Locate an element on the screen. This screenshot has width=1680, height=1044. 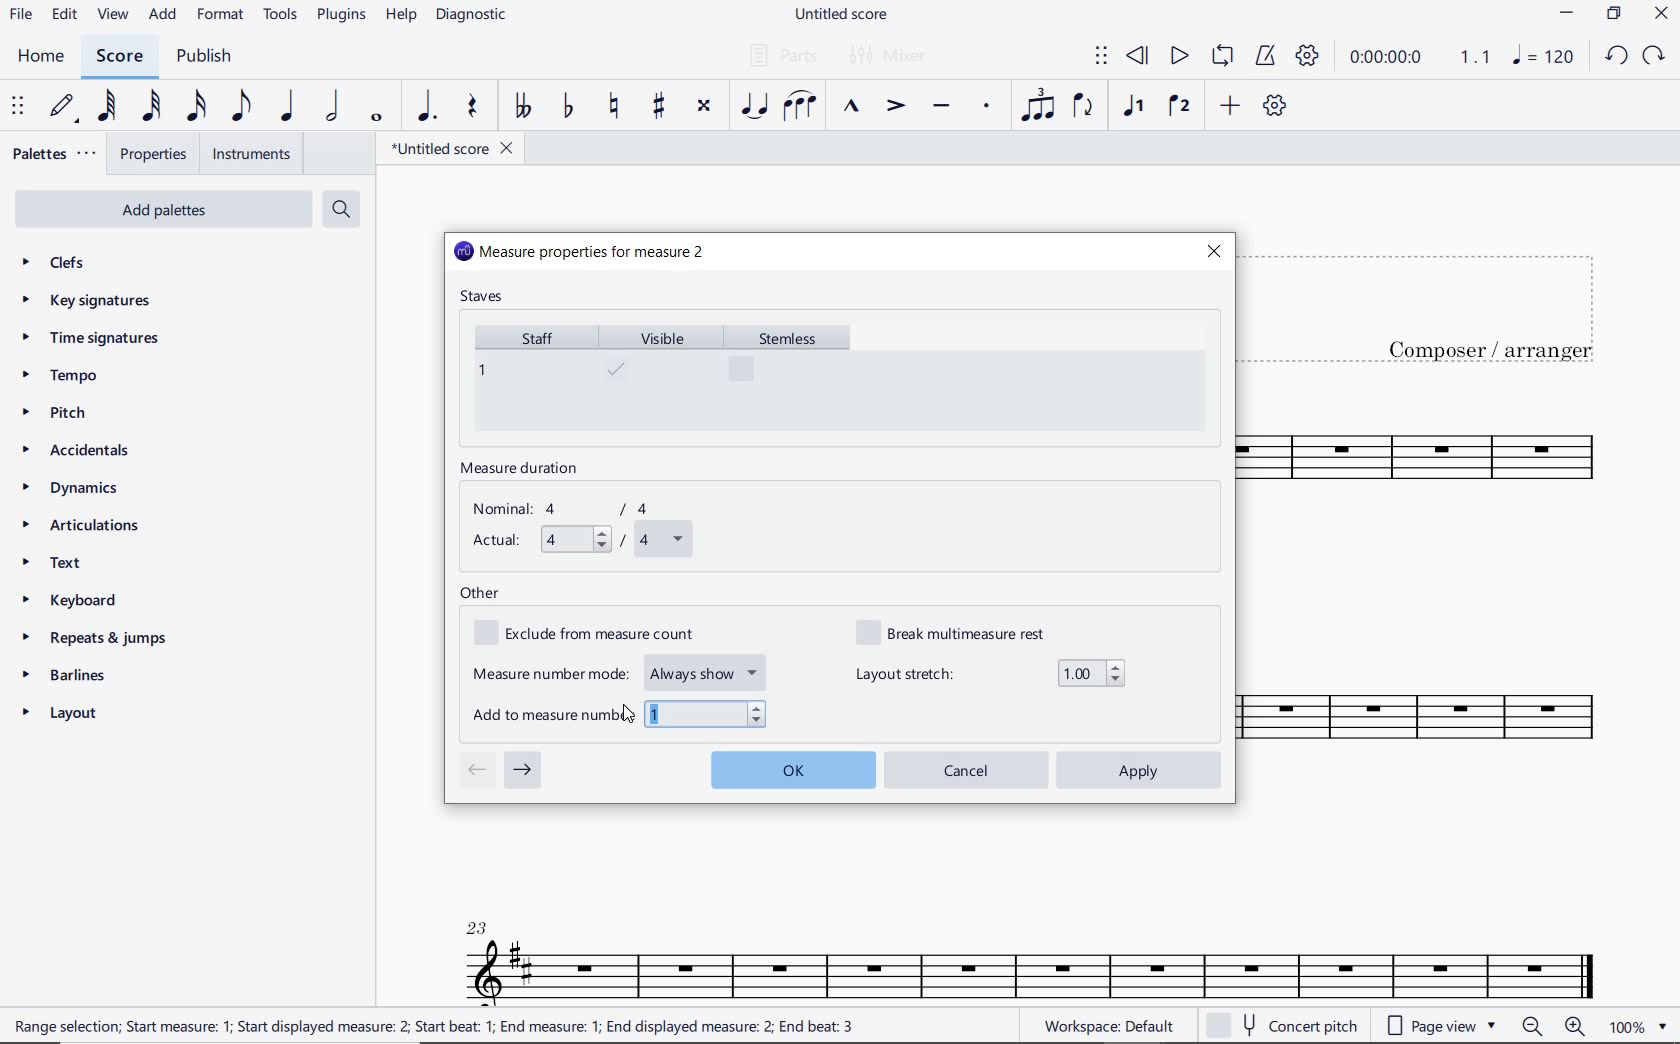
PLAYBACK SETTINGS is located at coordinates (1307, 57).